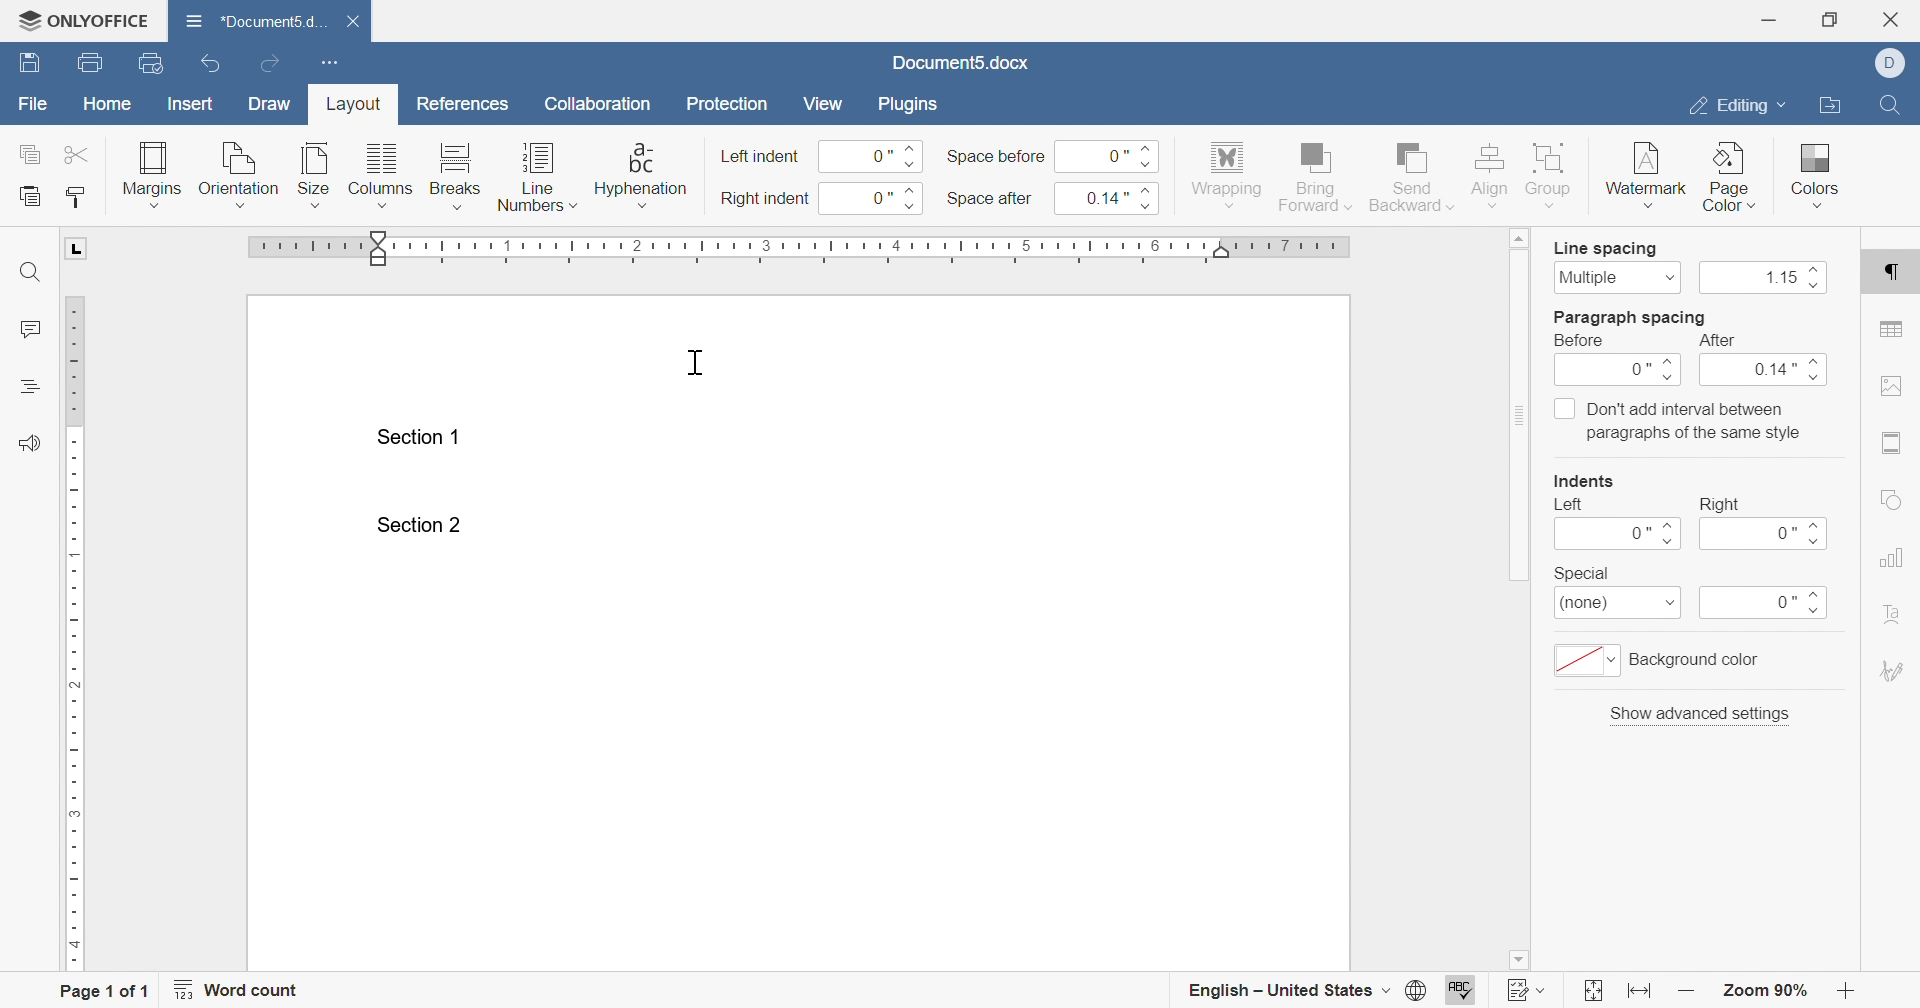  I want to click on save, so click(29, 62).